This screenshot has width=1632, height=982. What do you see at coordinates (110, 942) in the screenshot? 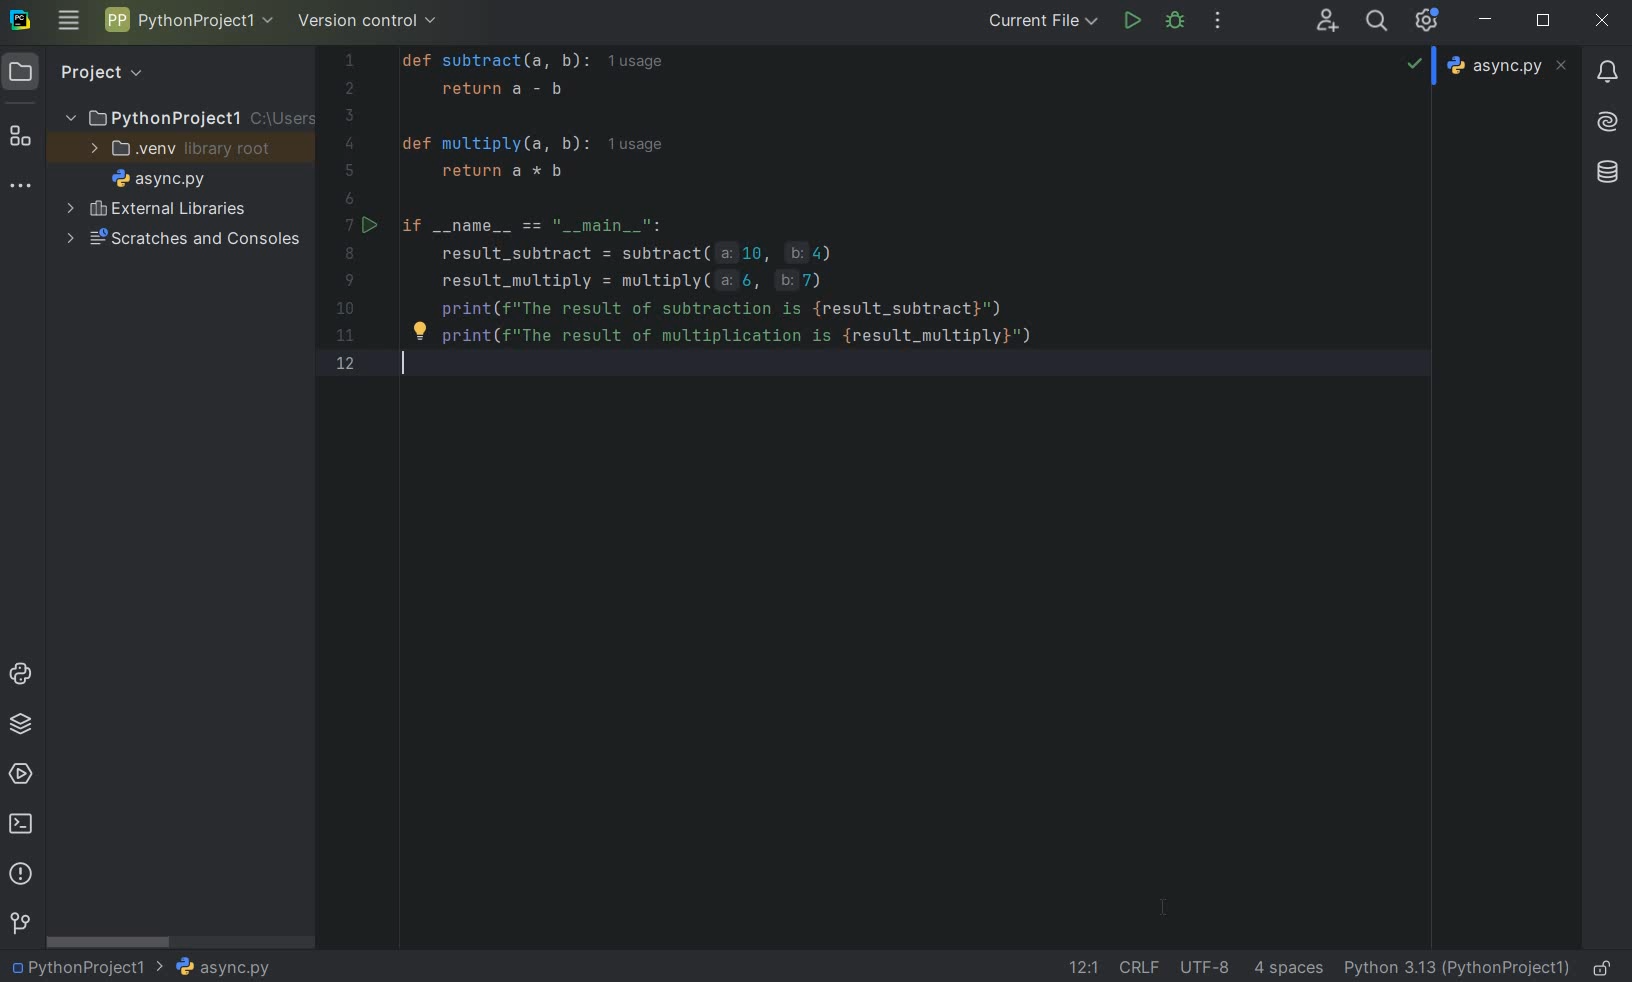
I see `scrollbar` at bounding box center [110, 942].